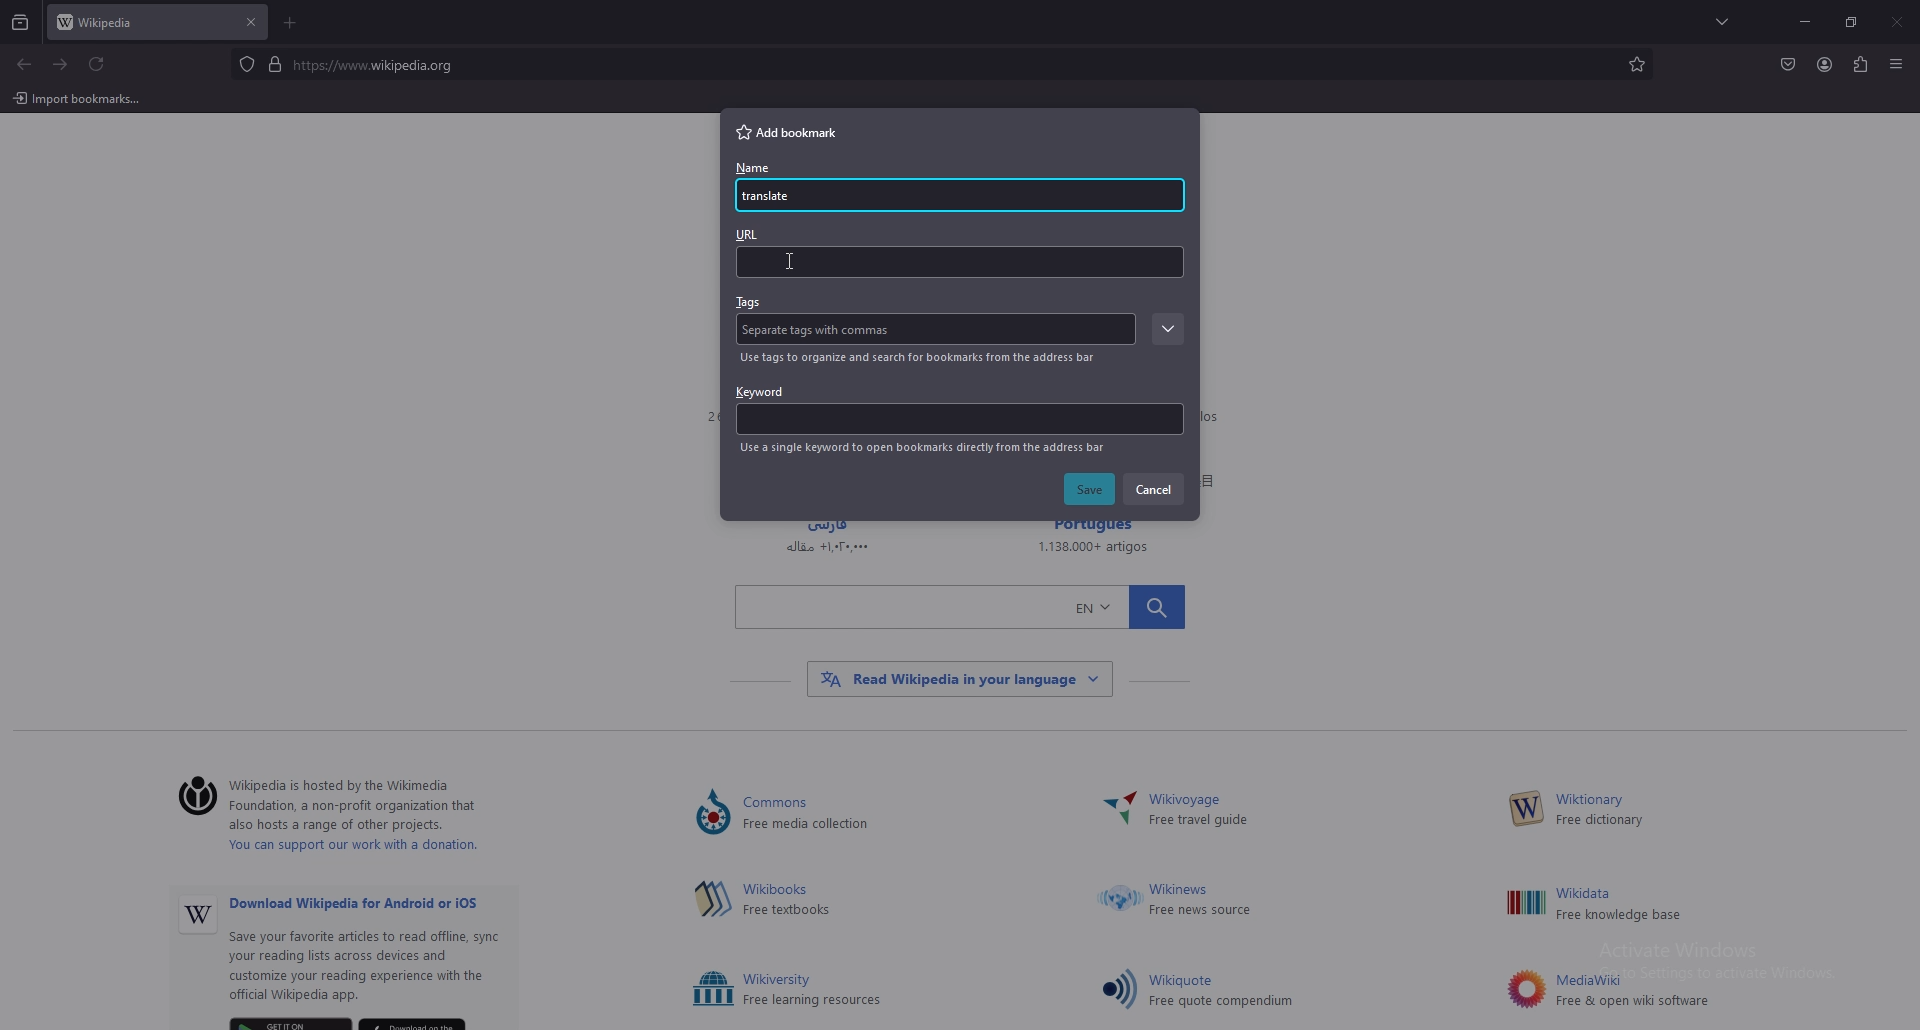 The width and height of the screenshot is (1920, 1030). What do you see at coordinates (246, 64) in the screenshot?
I see `protected` at bounding box center [246, 64].